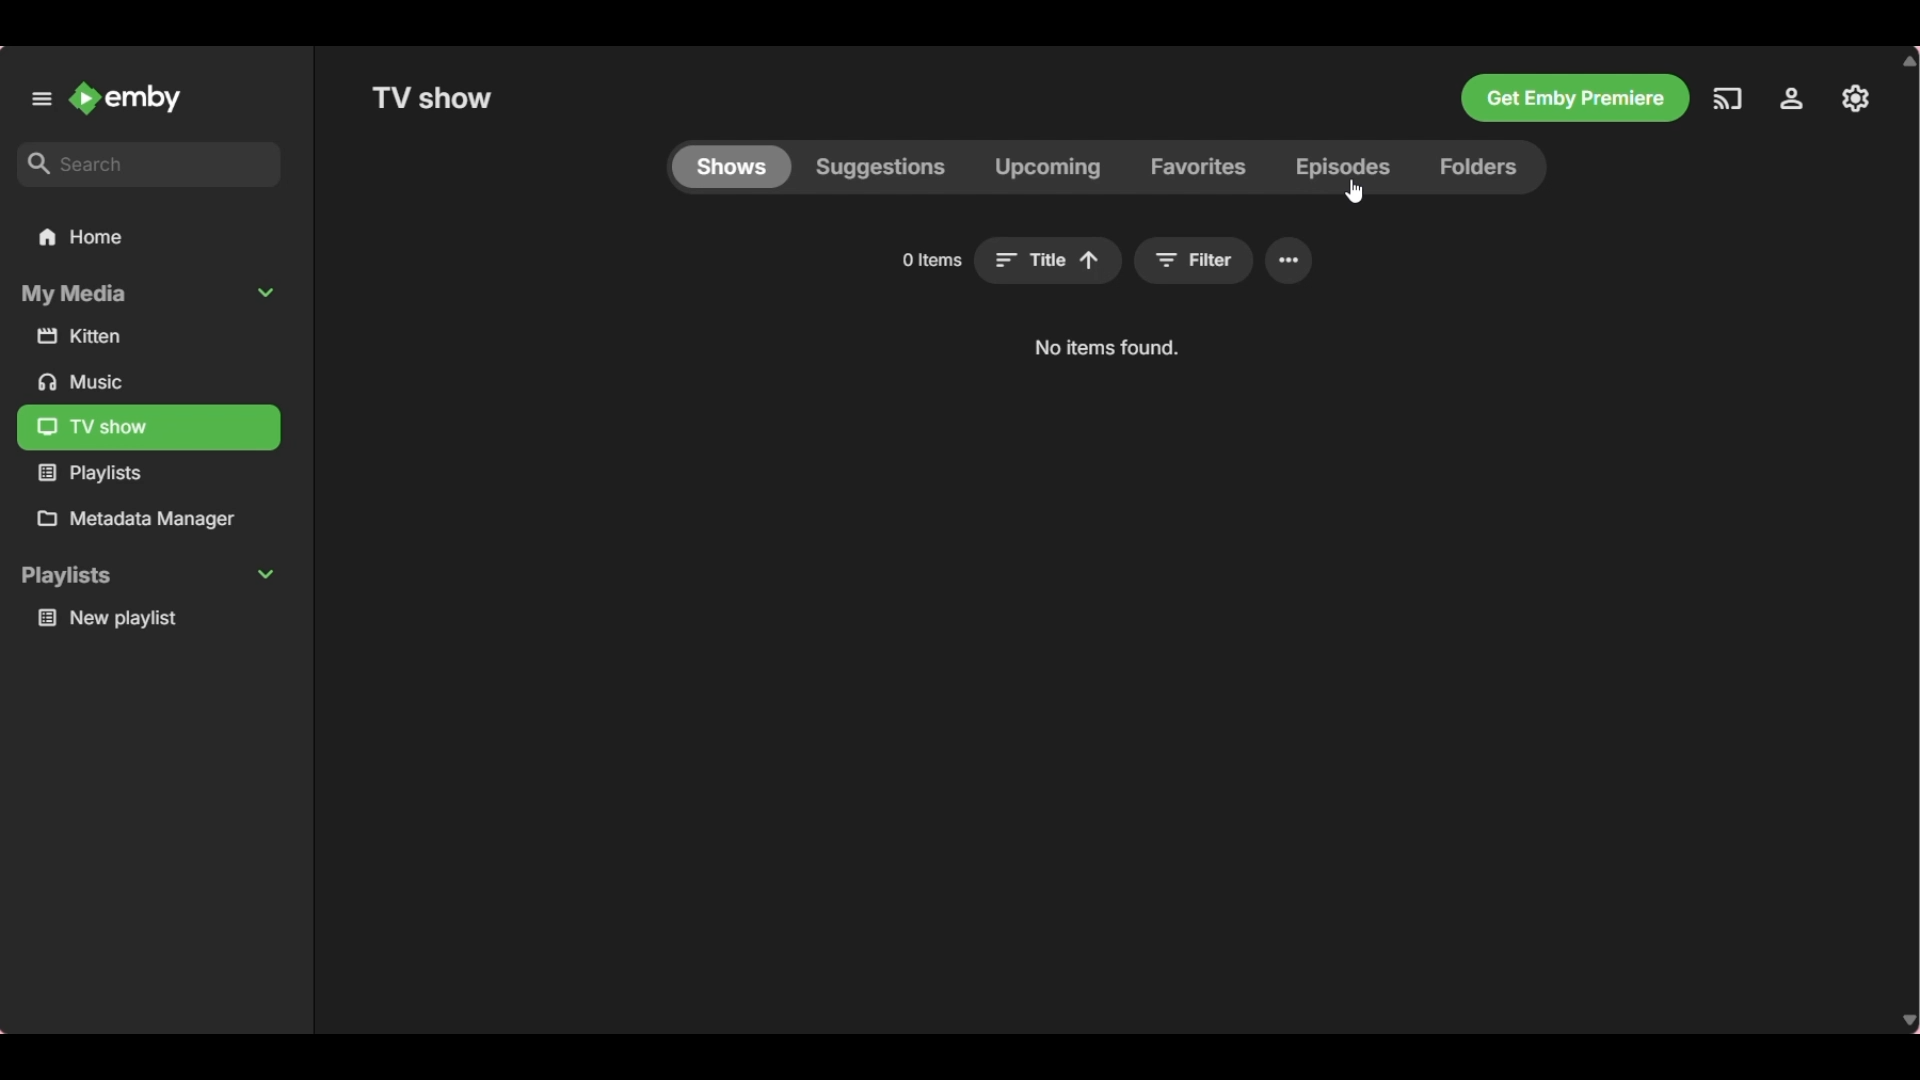 This screenshot has height=1080, width=1920. What do you see at coordinates (1791, 98) in the screenshot?
I see `Settings` at bounding box center [1791, 98].